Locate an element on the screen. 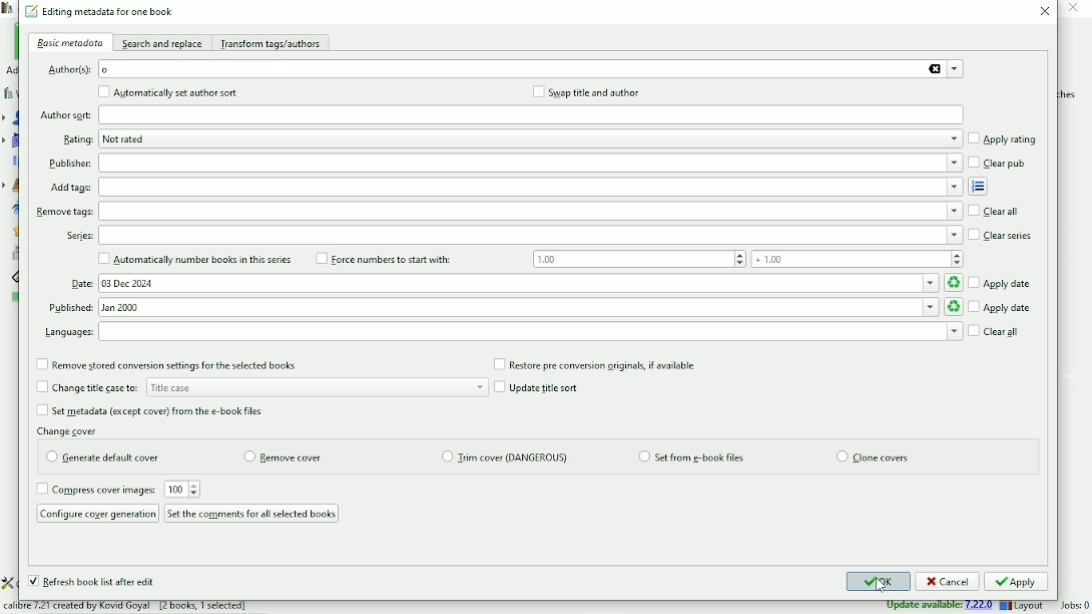 Image resolution: width=1092 pixels, height=614 pixels. Update available is located at coordinates (939, 607).